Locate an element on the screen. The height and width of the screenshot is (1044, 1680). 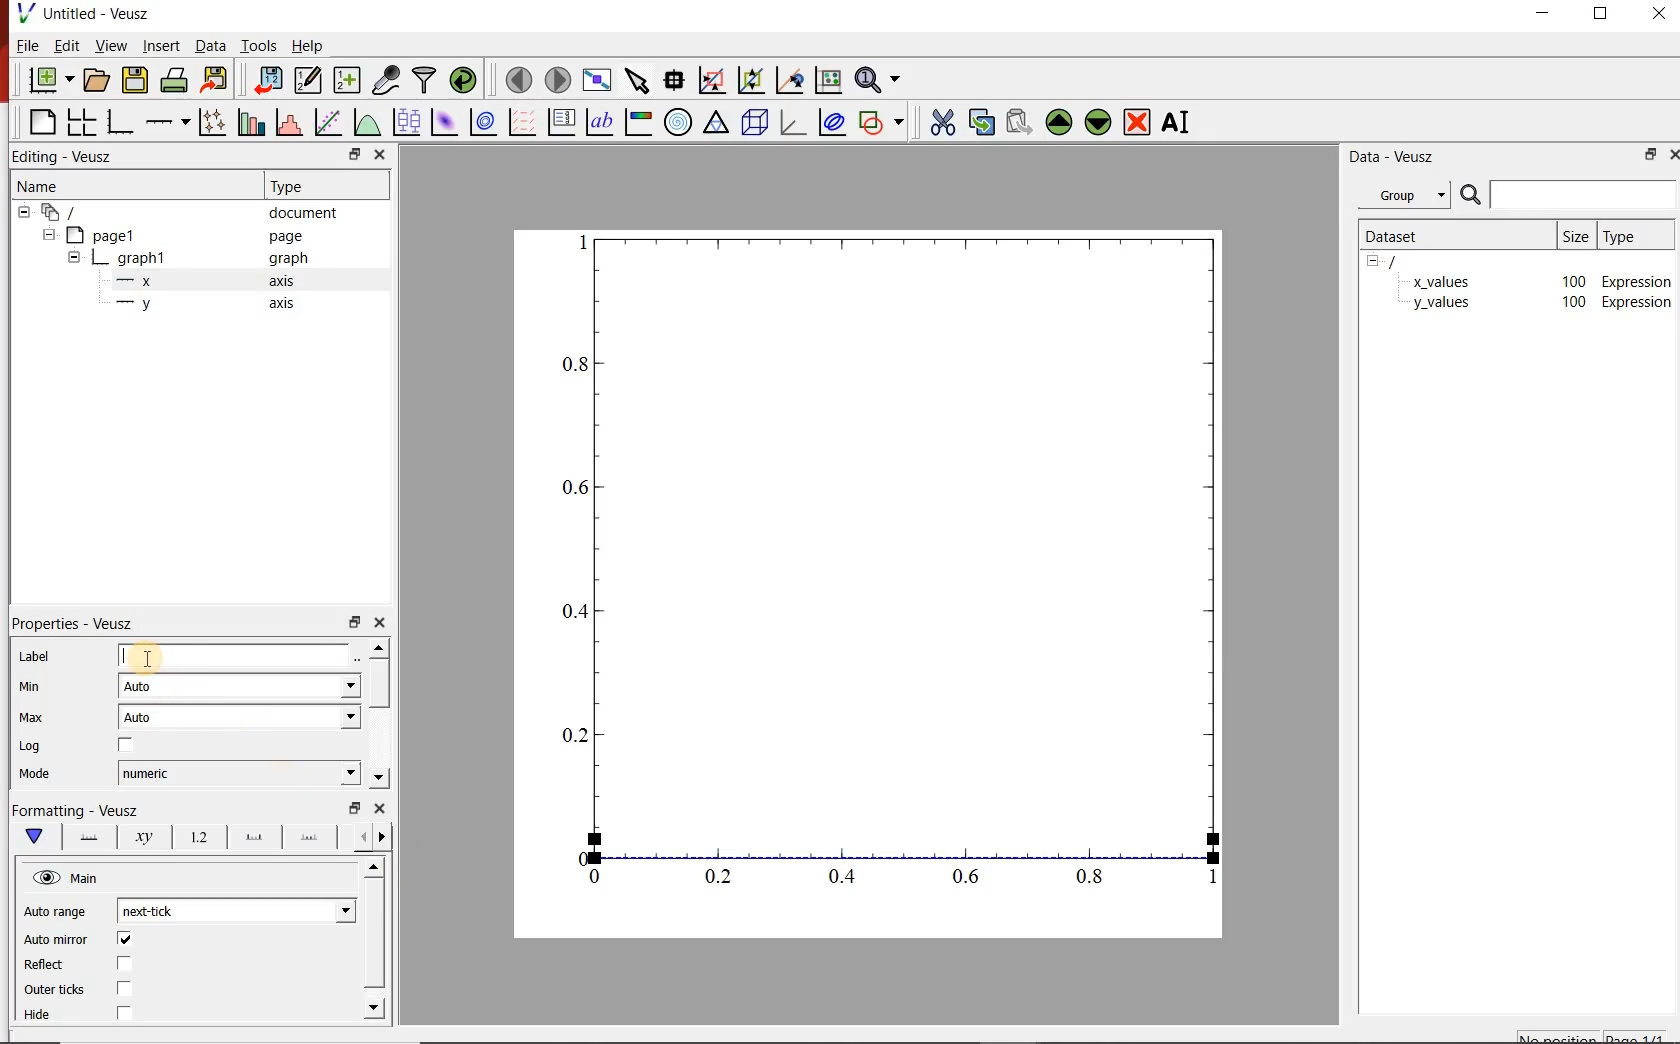
close is located at coordinates (380, 621).